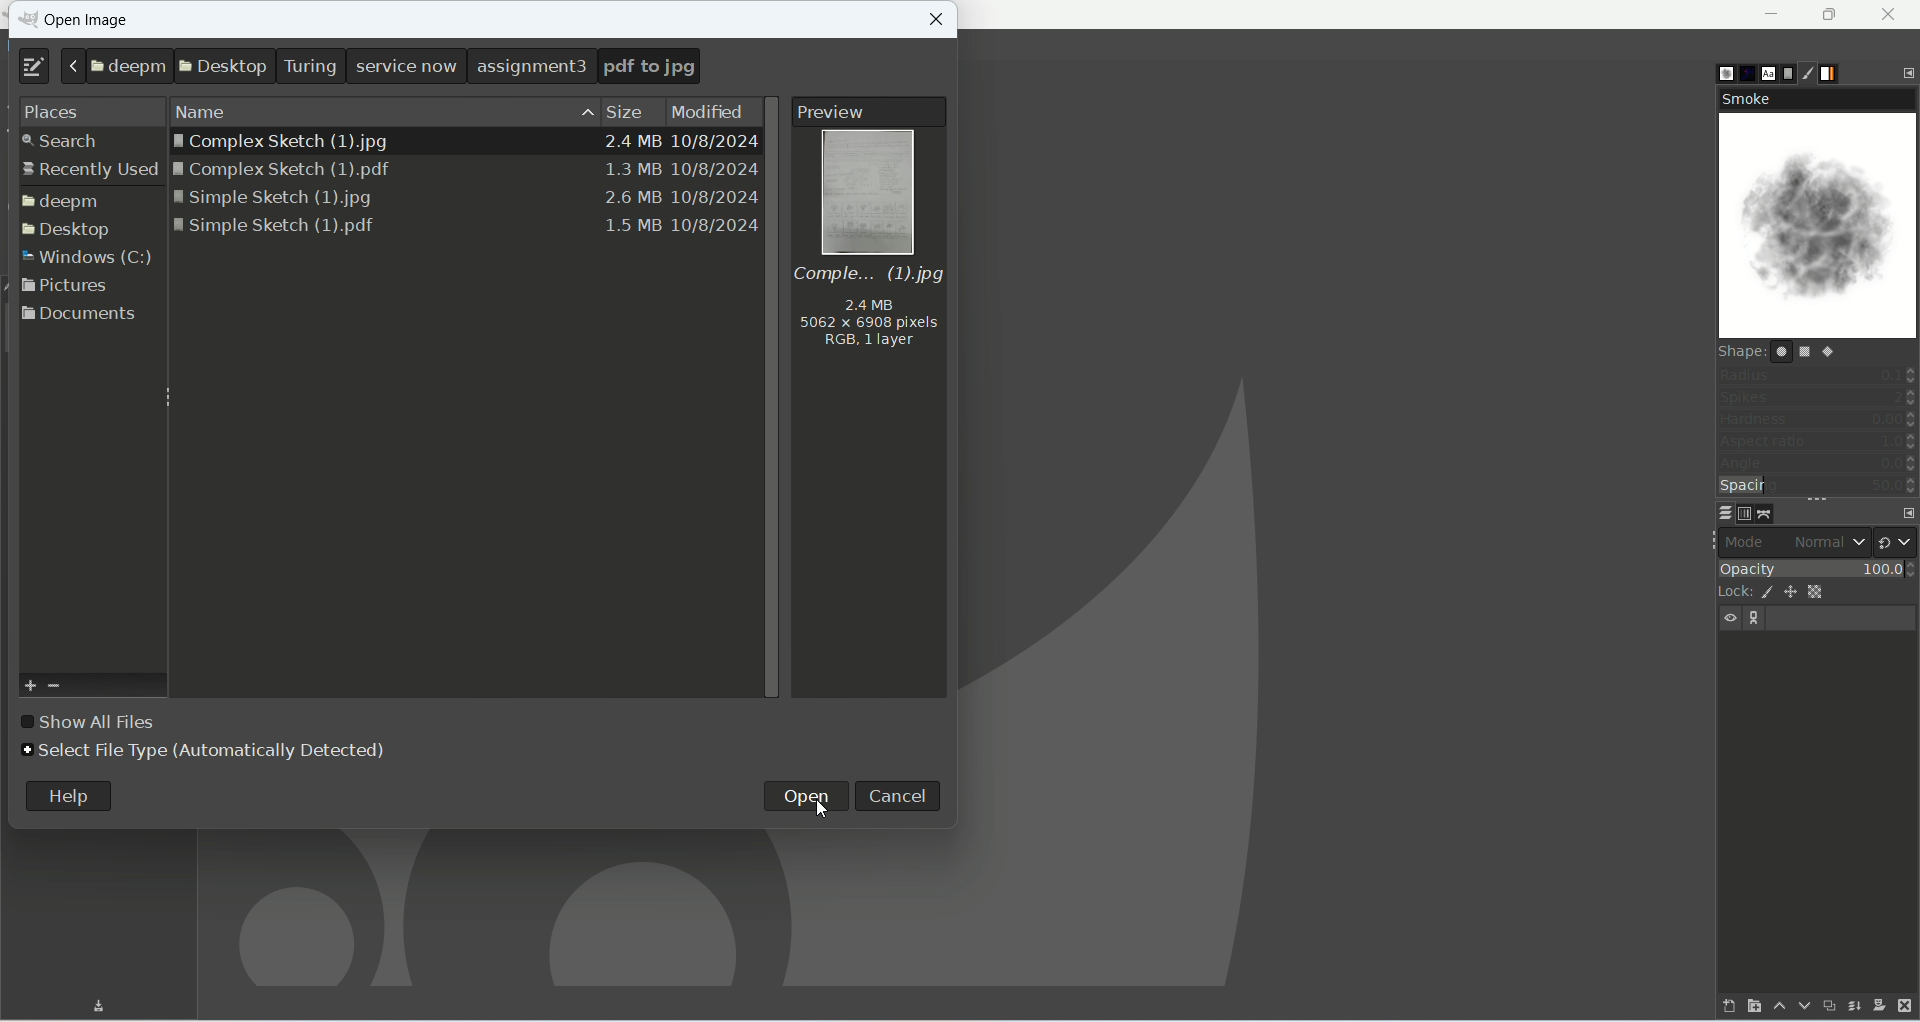 The height and width of the screenshot is (1022, 1920). I want to click on add a mask, so click(1879, 1004).